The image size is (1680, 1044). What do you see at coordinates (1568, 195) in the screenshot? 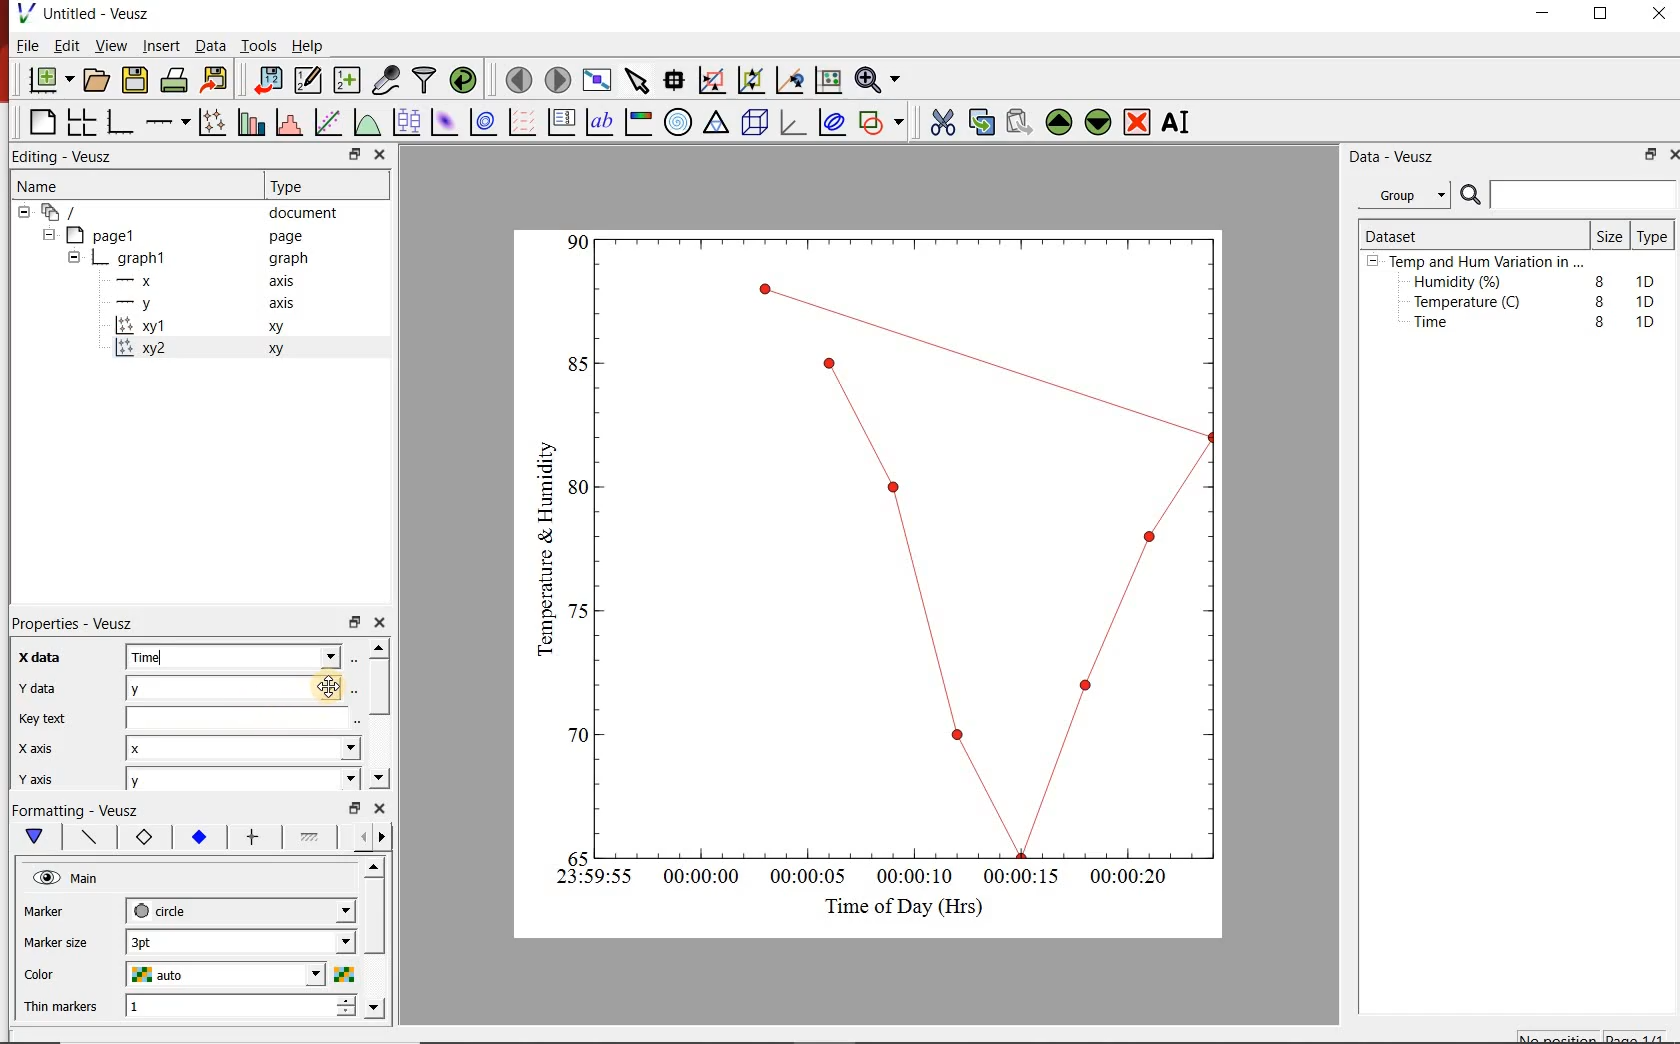
I see `Search bar` at bounding box center [1568, 195].